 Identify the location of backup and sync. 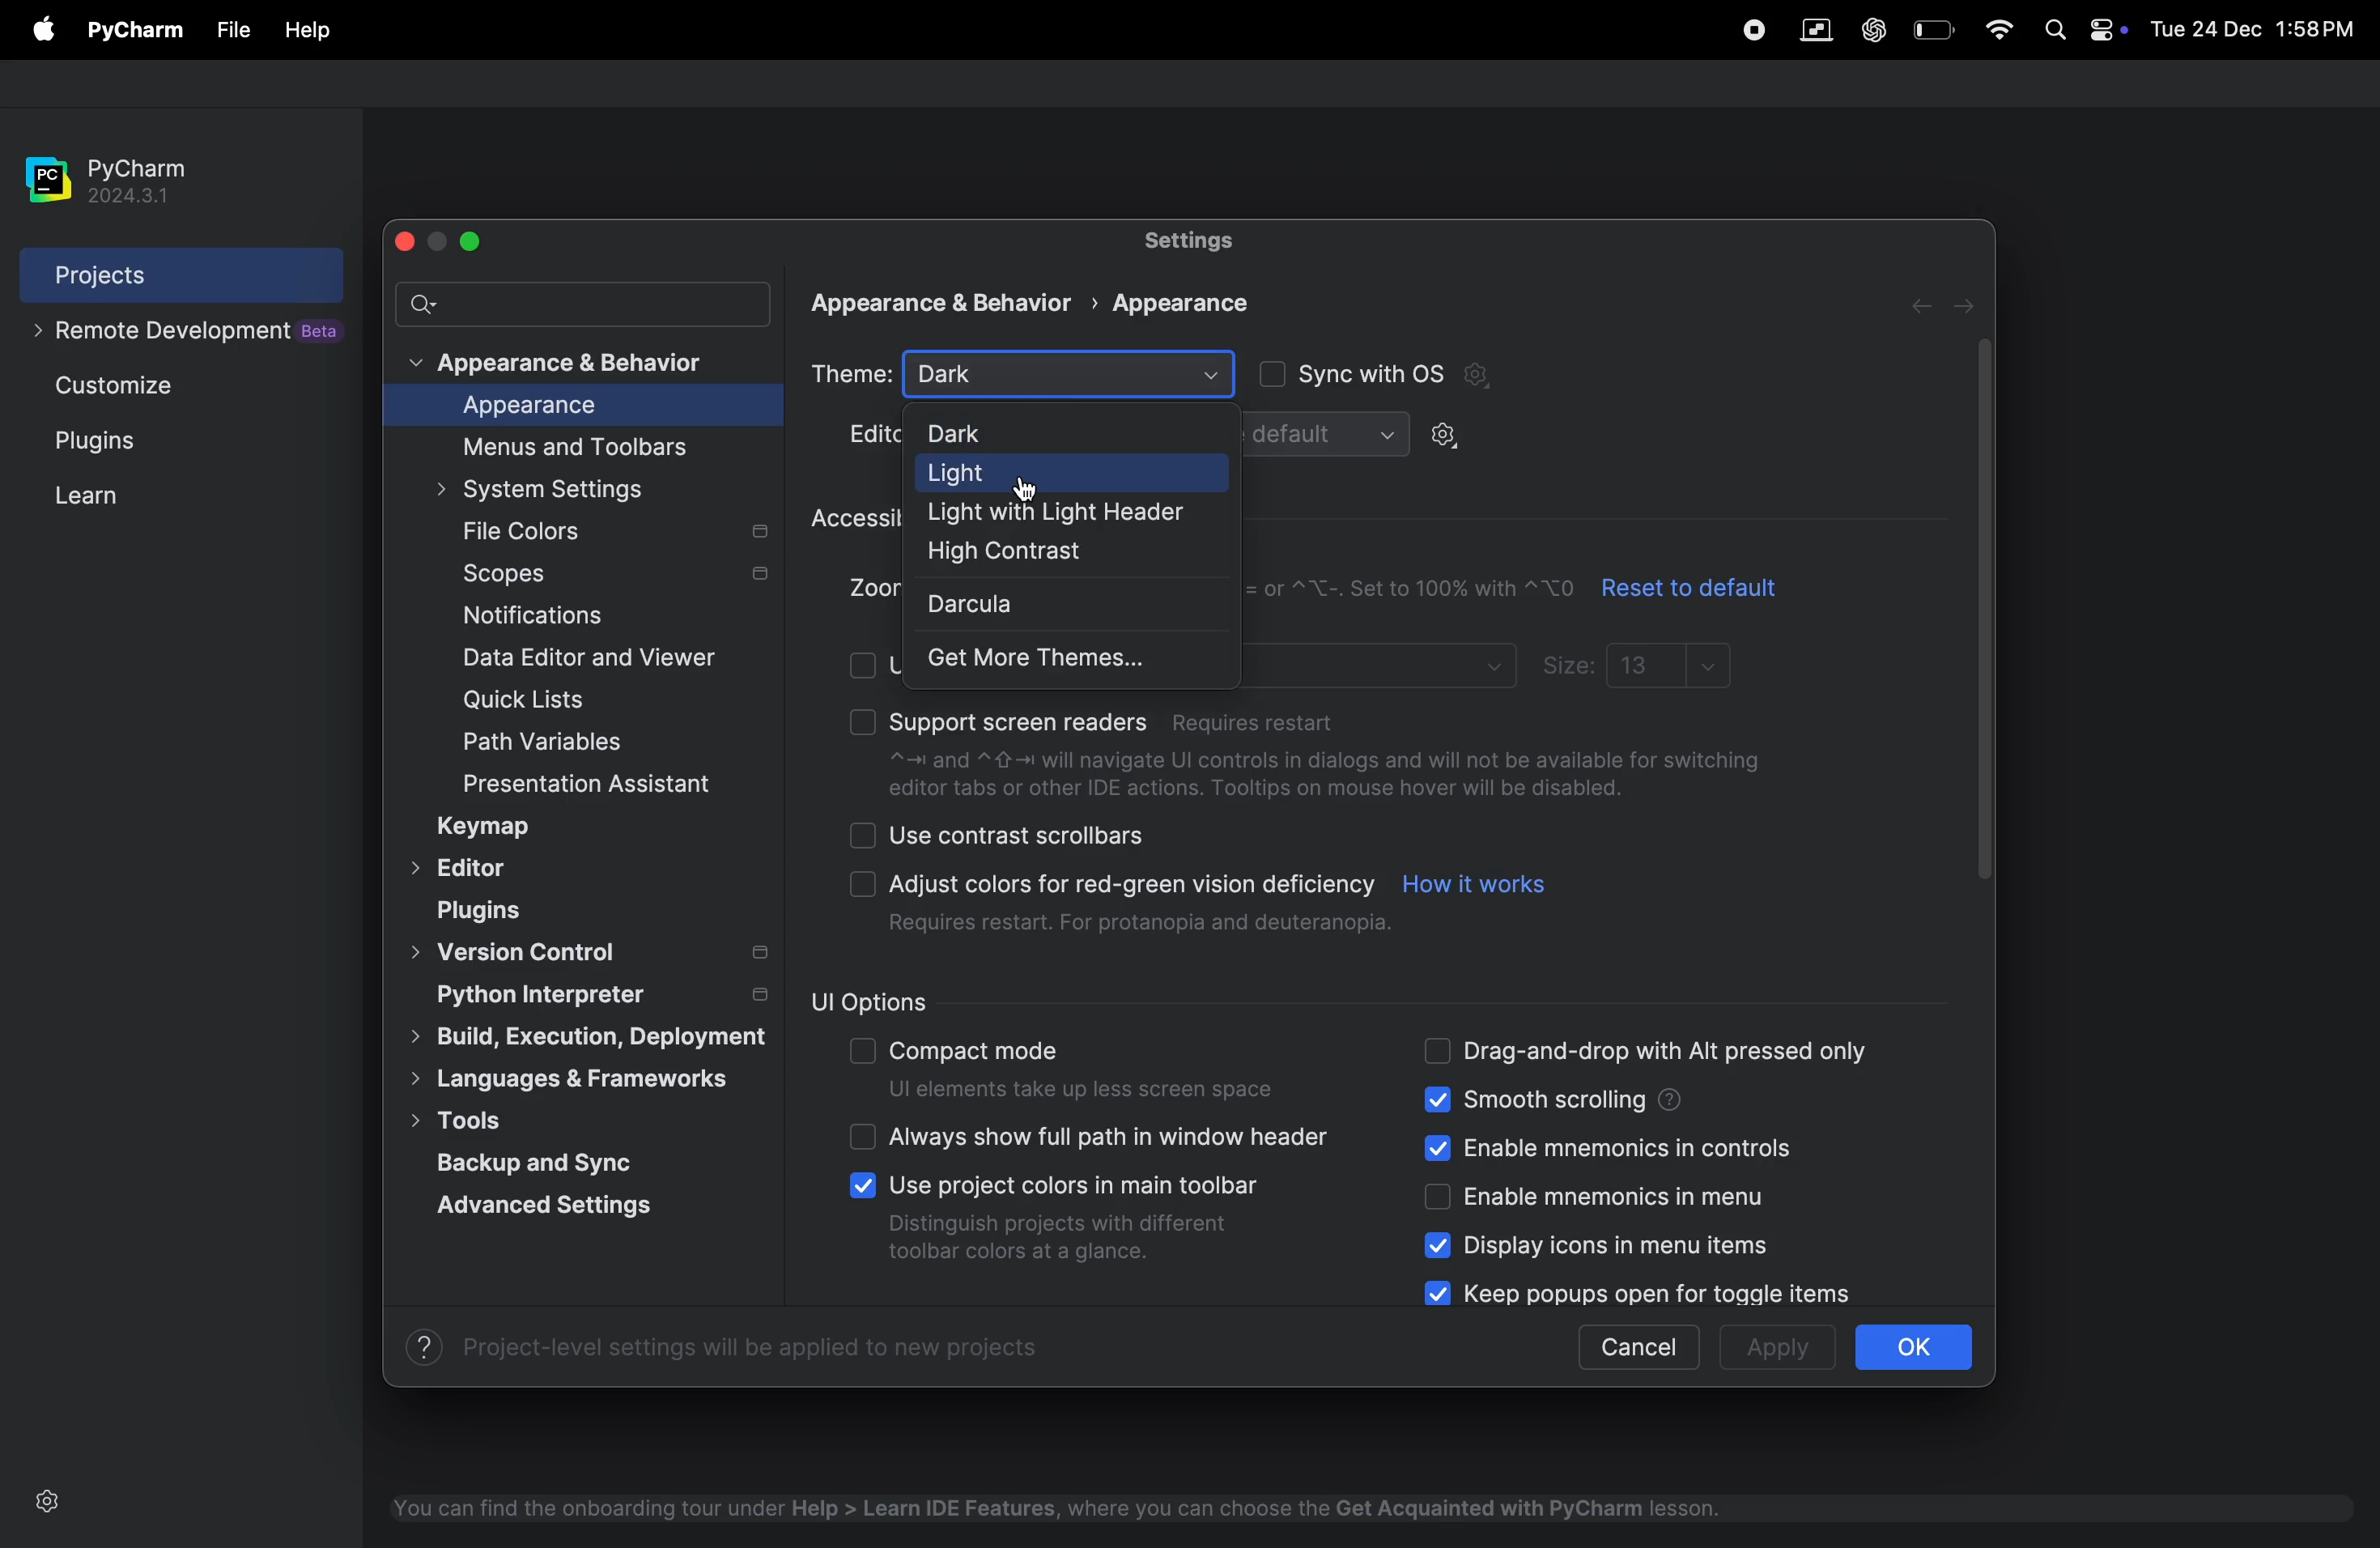
(548, 1161).